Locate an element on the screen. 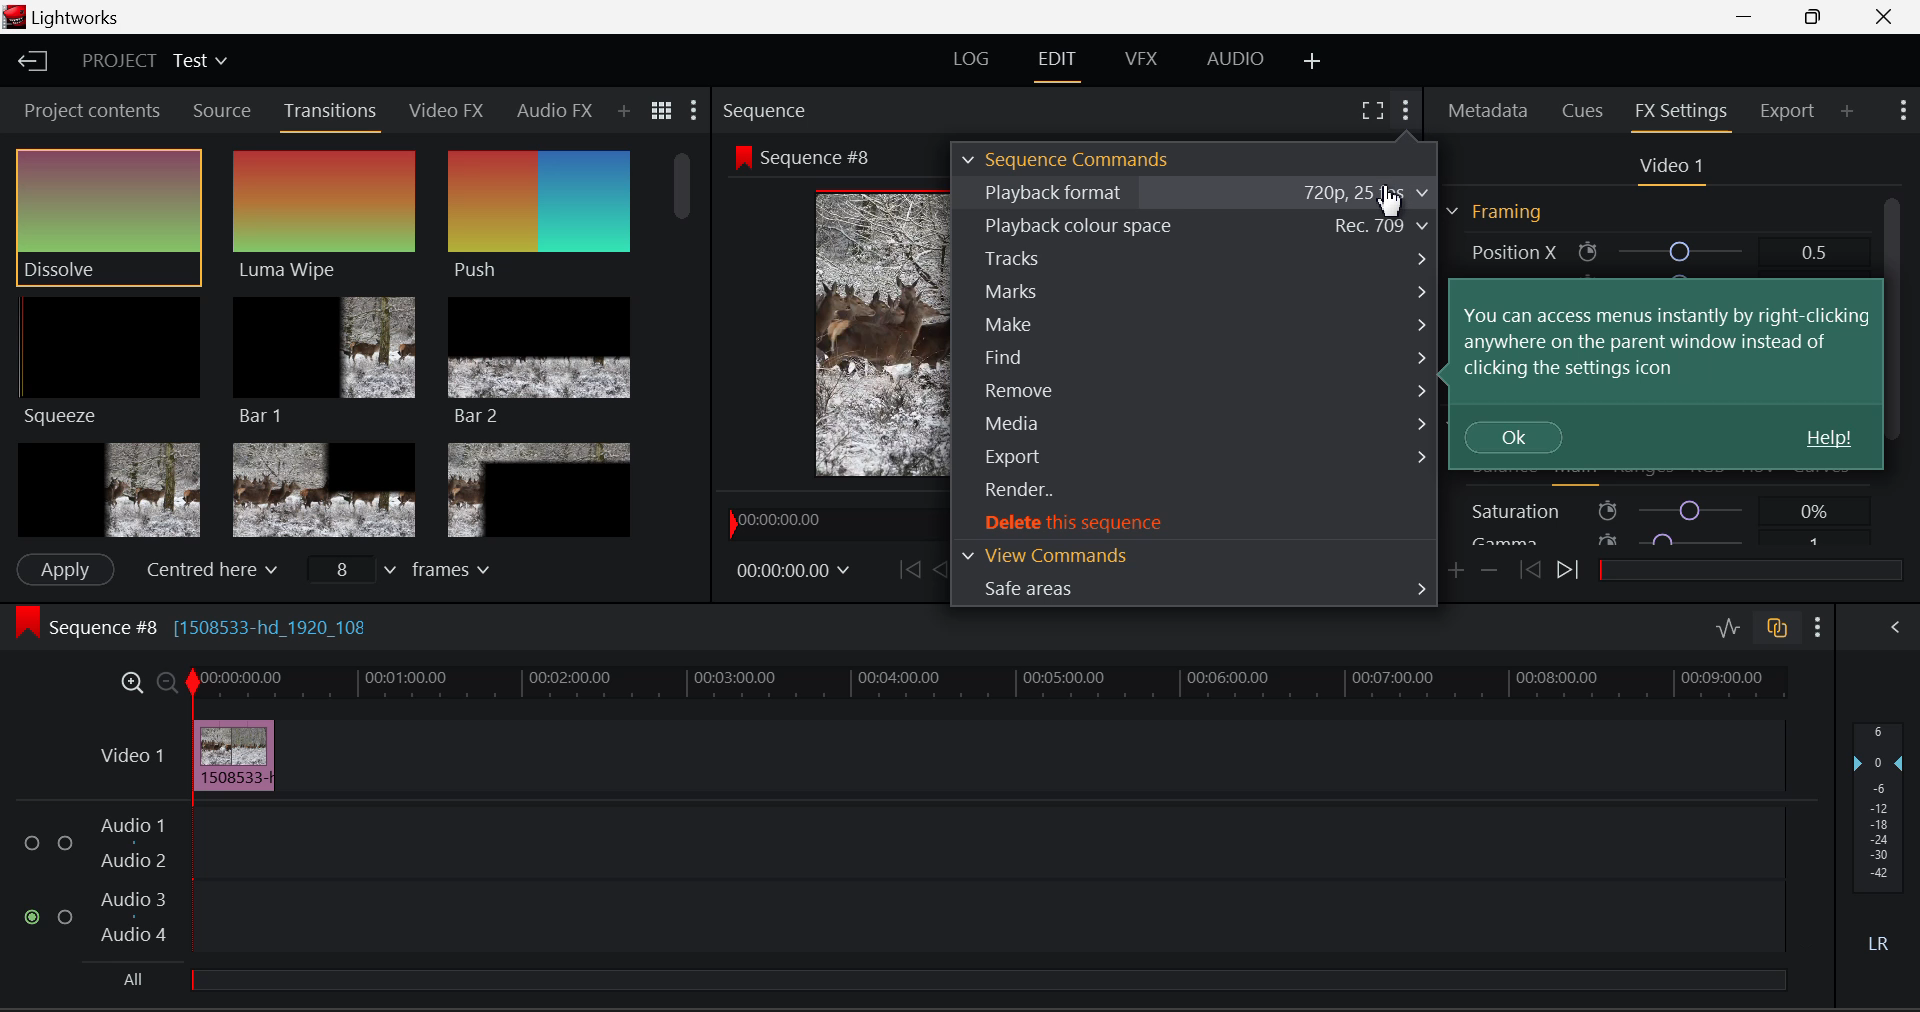  Toggle list and title view is located at coordinates (661, 109).